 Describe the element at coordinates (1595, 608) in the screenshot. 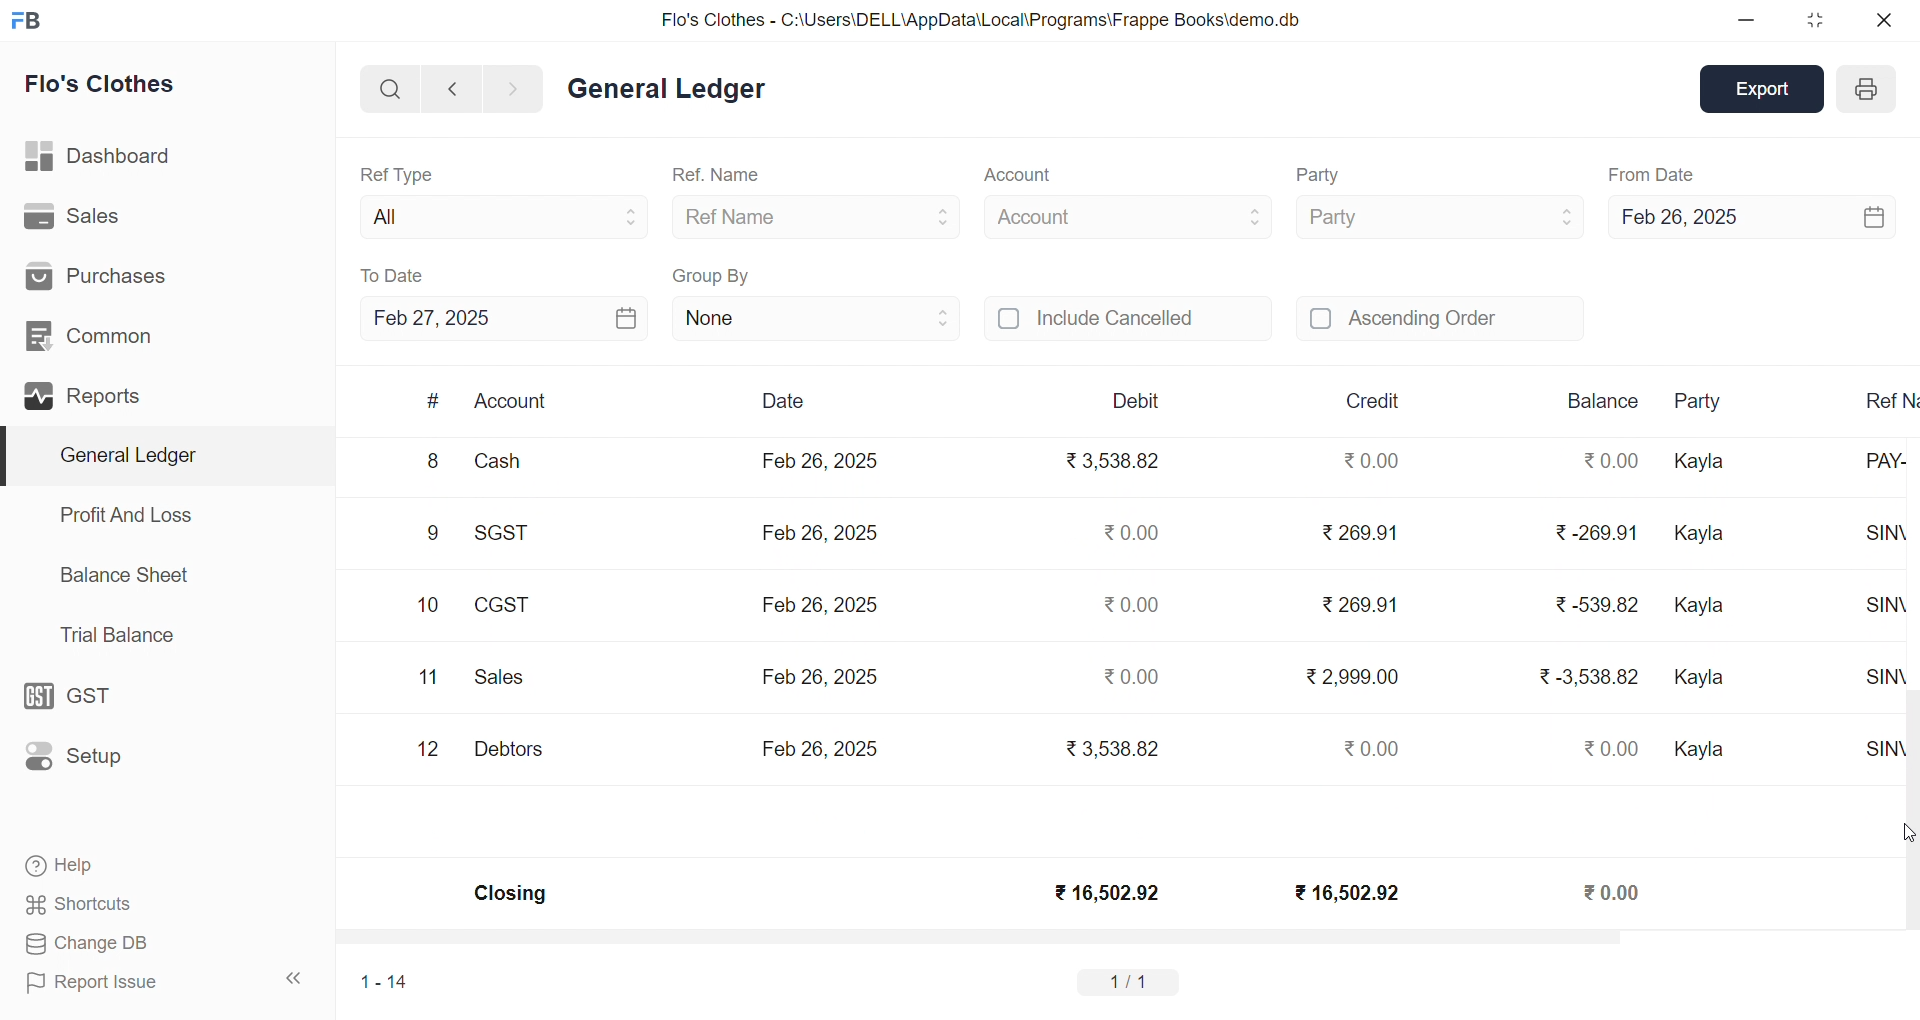

I see `₹-539.82` at that location.